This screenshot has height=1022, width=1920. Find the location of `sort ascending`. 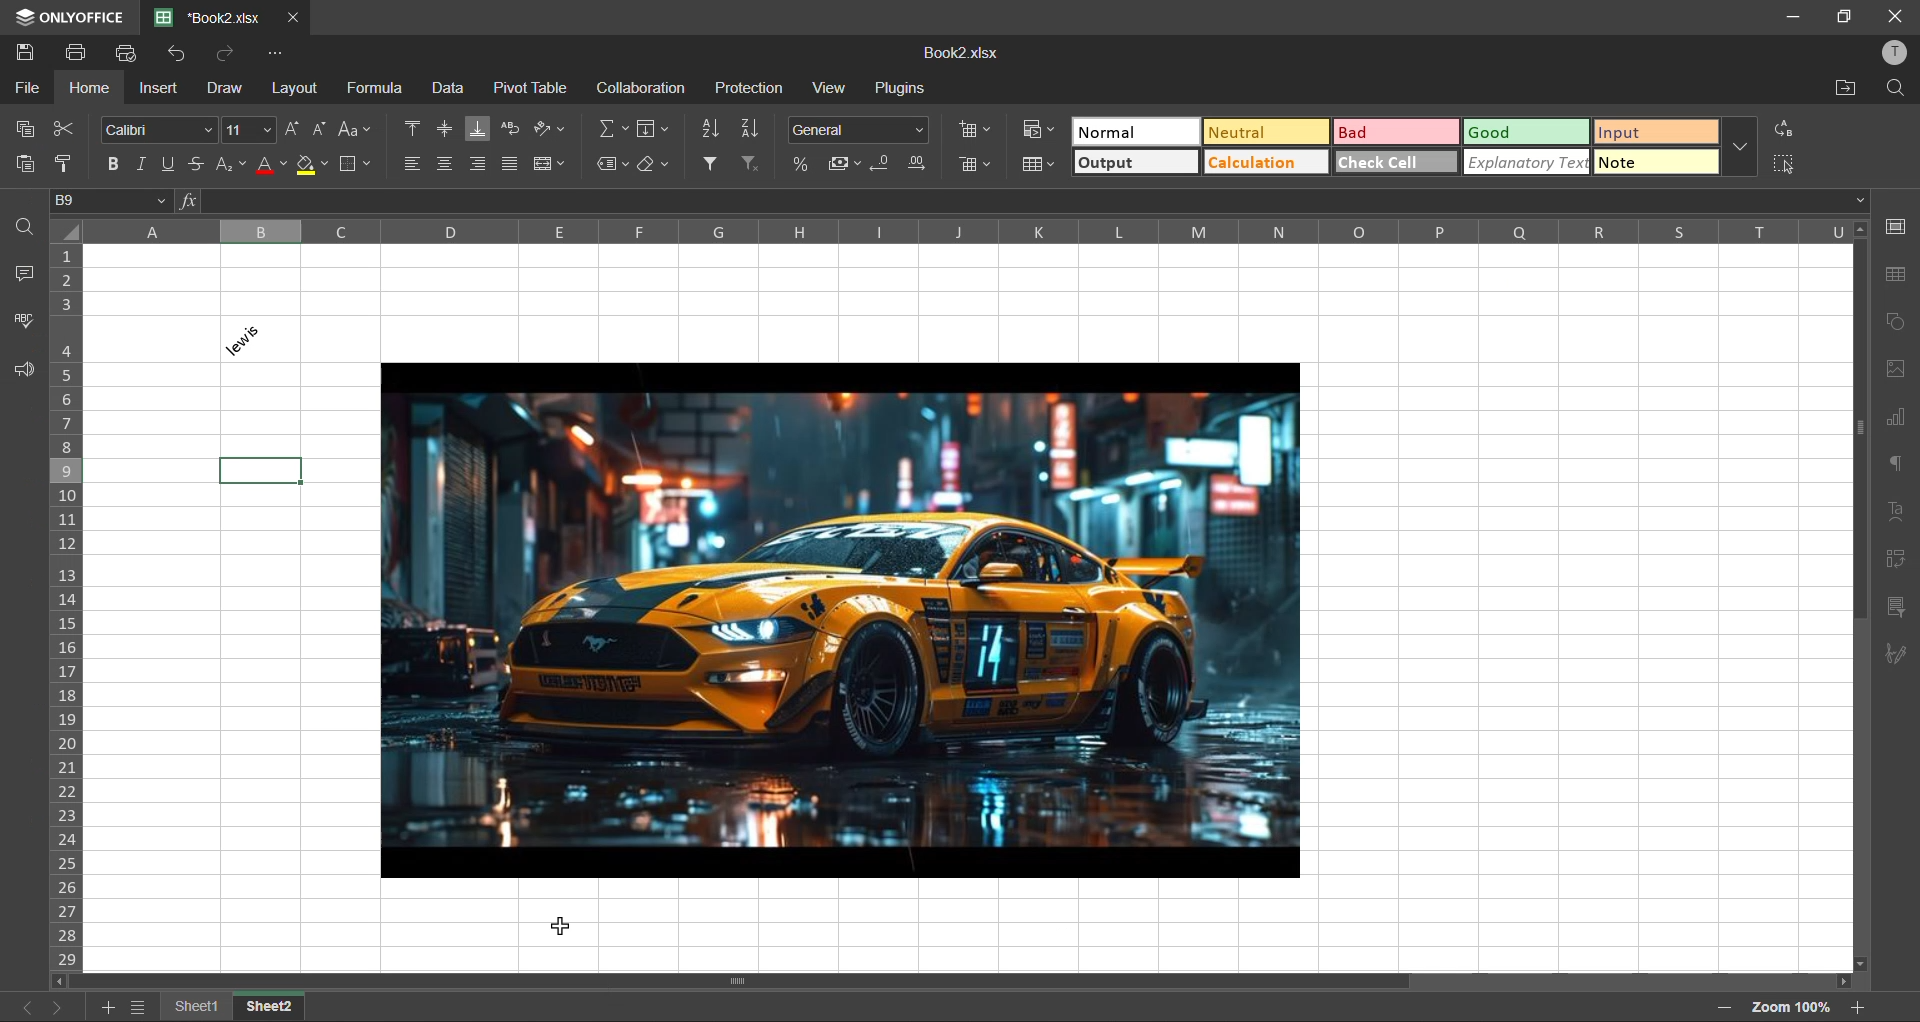

sort ascending is located at coordinates (709, 130).